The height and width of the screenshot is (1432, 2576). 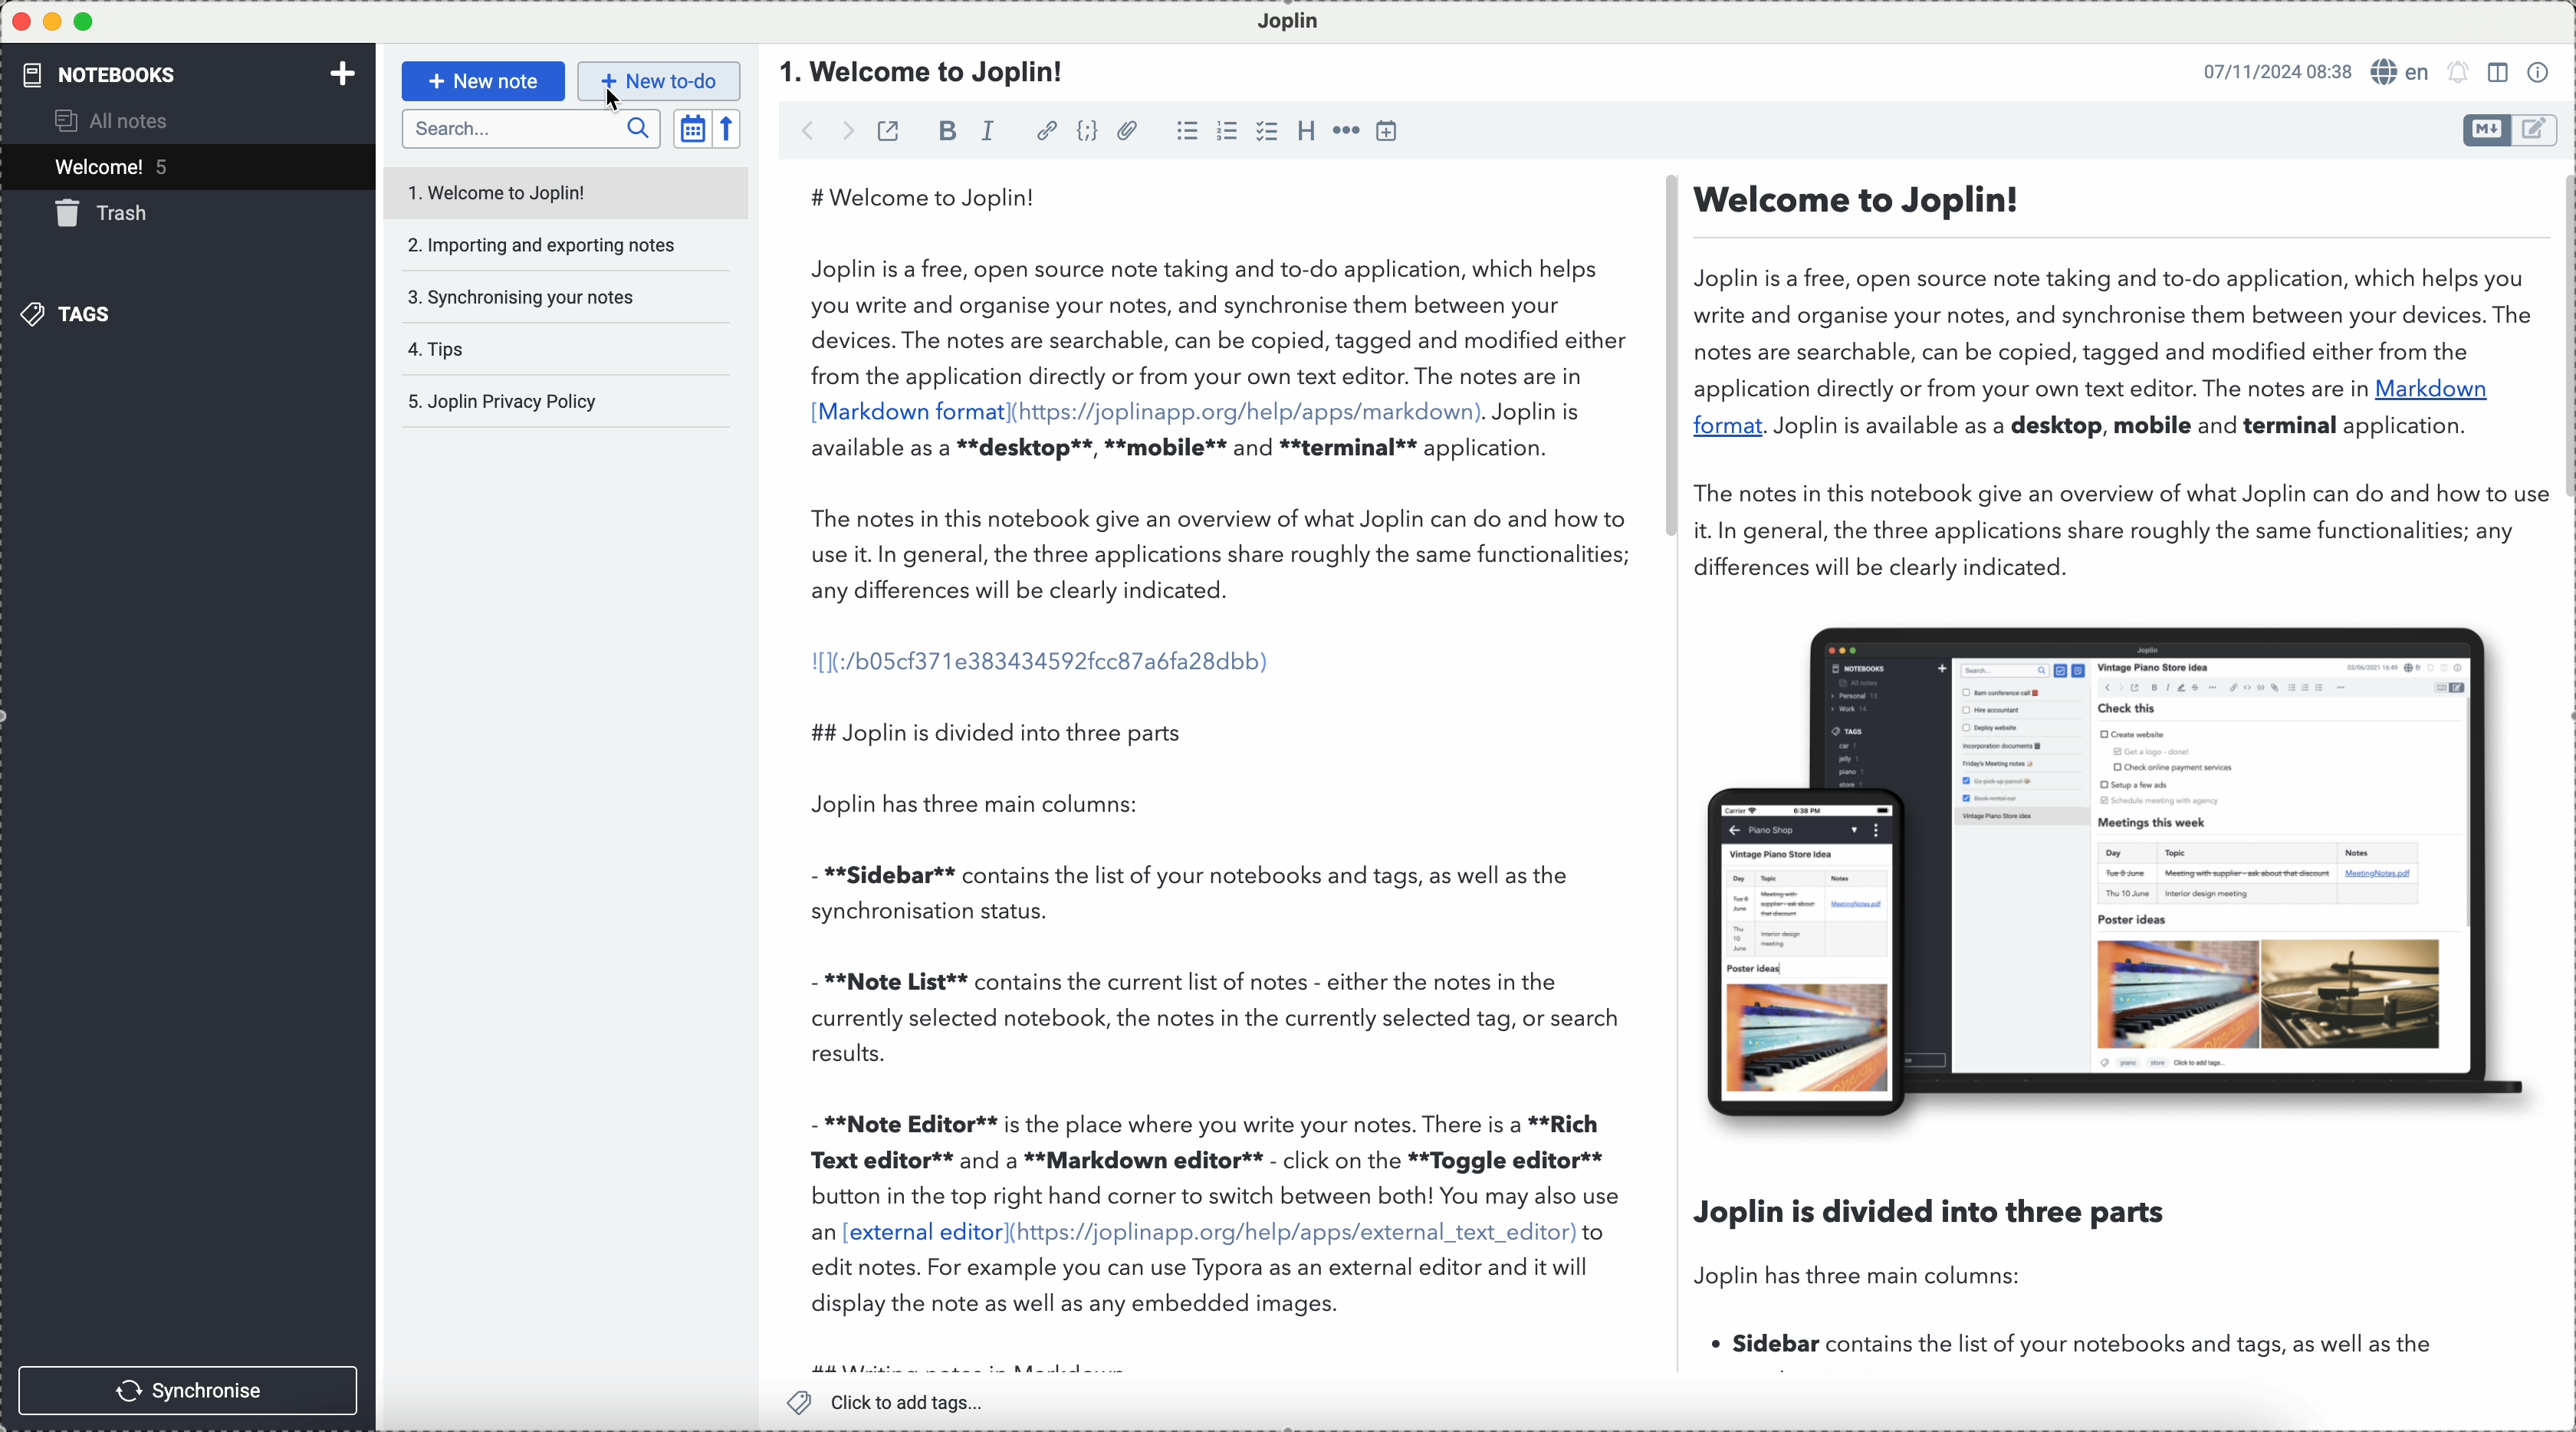 I want to click on Joplin, so click(x=1289, y=23).